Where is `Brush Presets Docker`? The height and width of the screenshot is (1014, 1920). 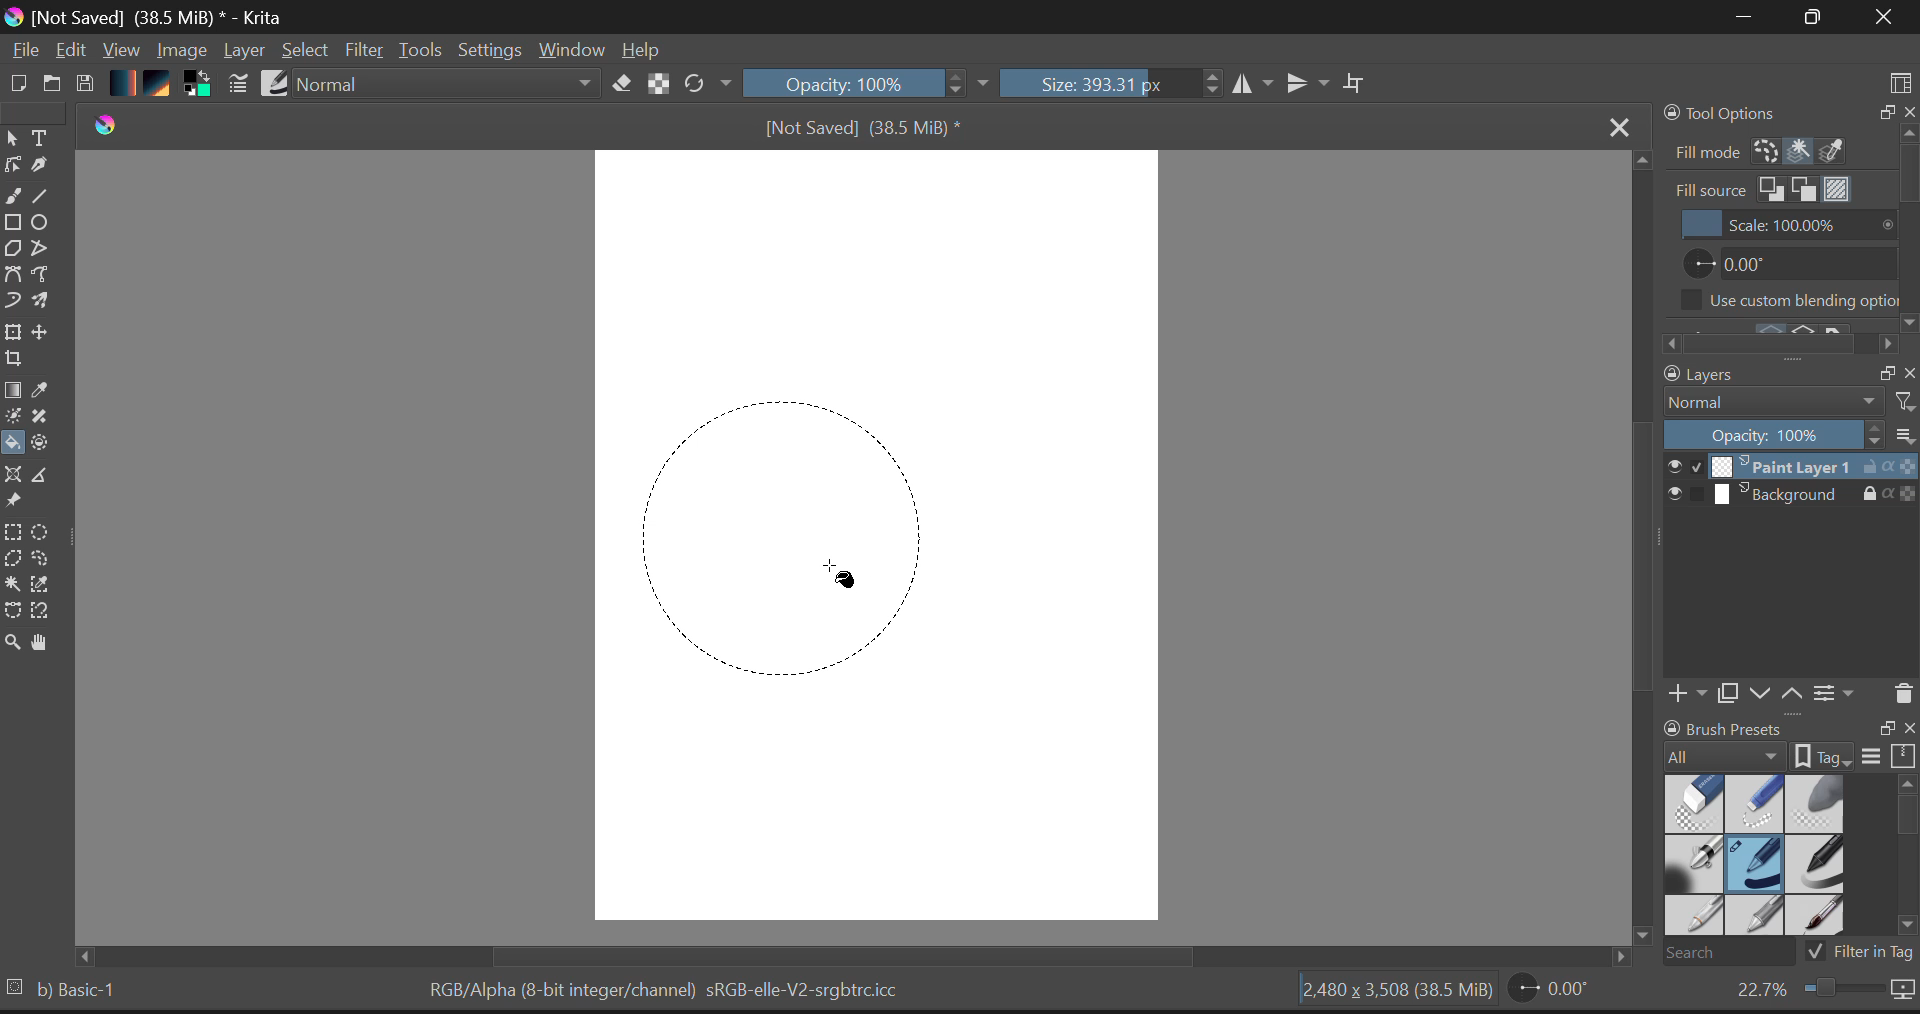 Brush Presets Docker is located at coordinates (1786, 840).